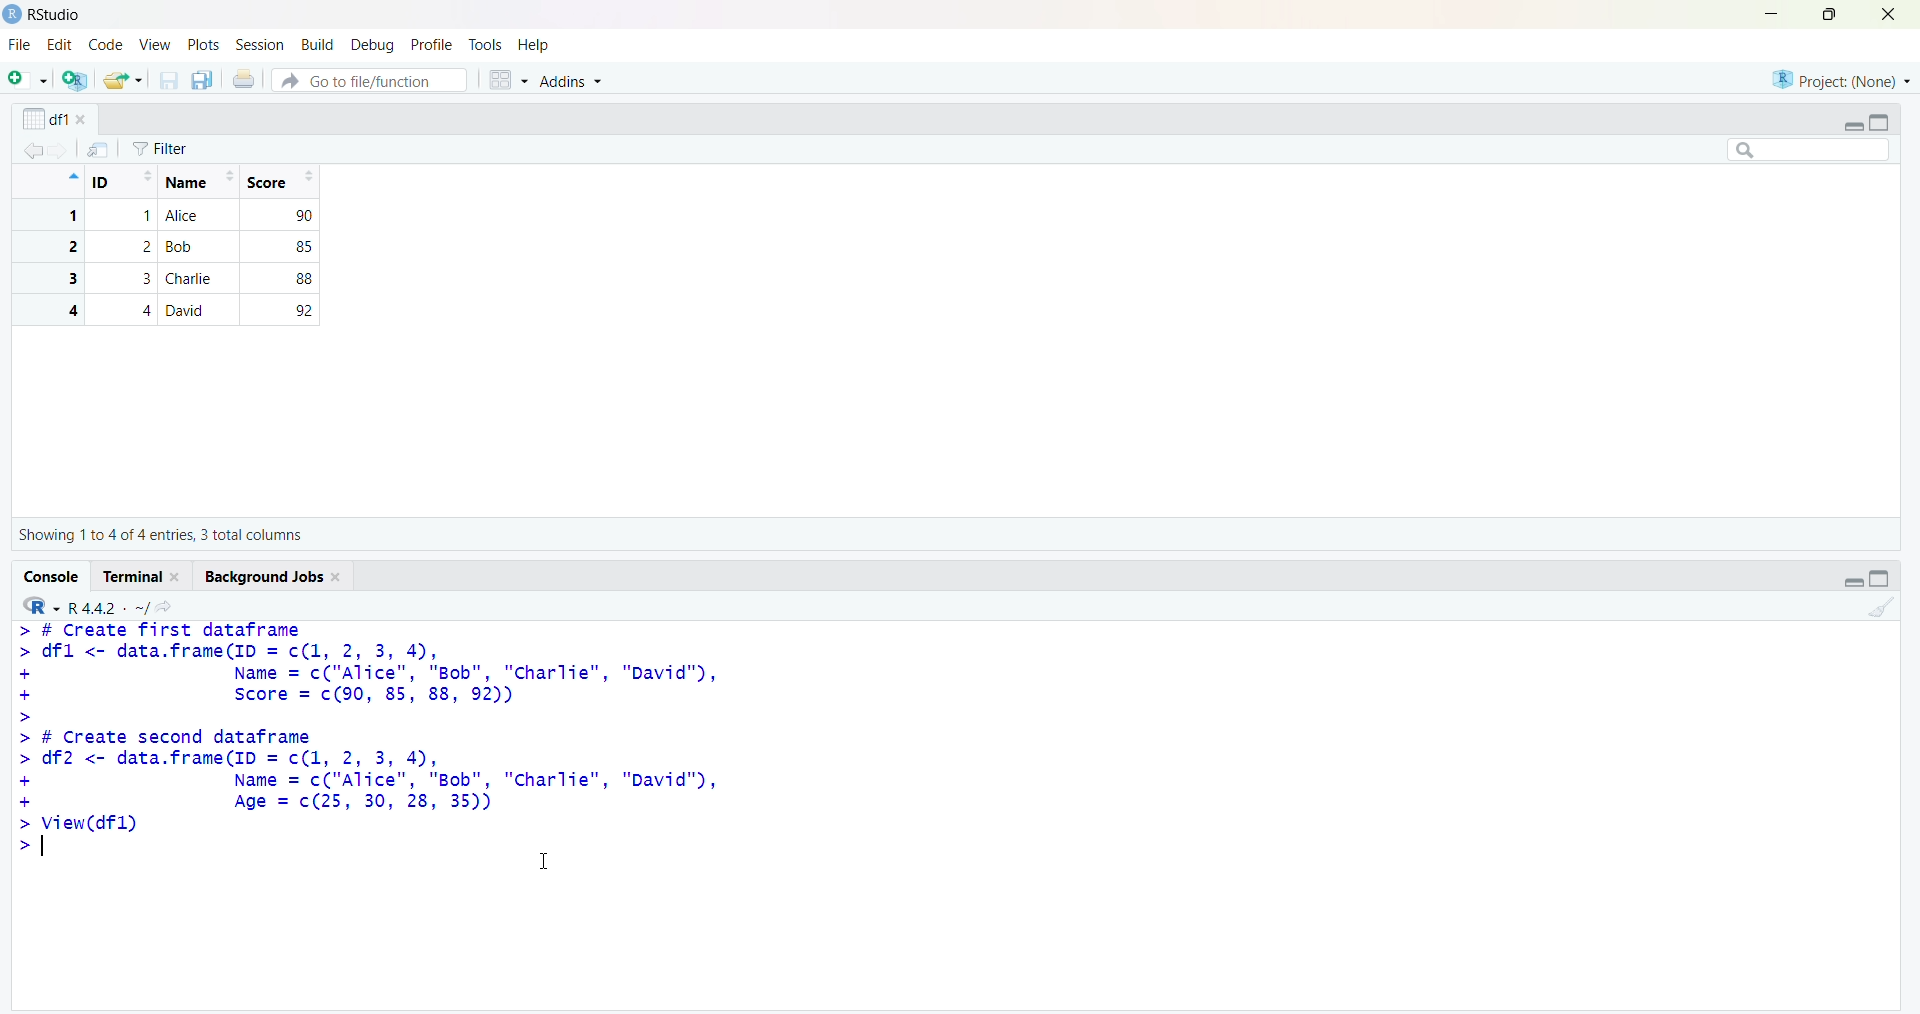  What do you see at coordinates (1841, 79) in the screenshot?
I see `project (none)` at bounding box center [1841, 79].